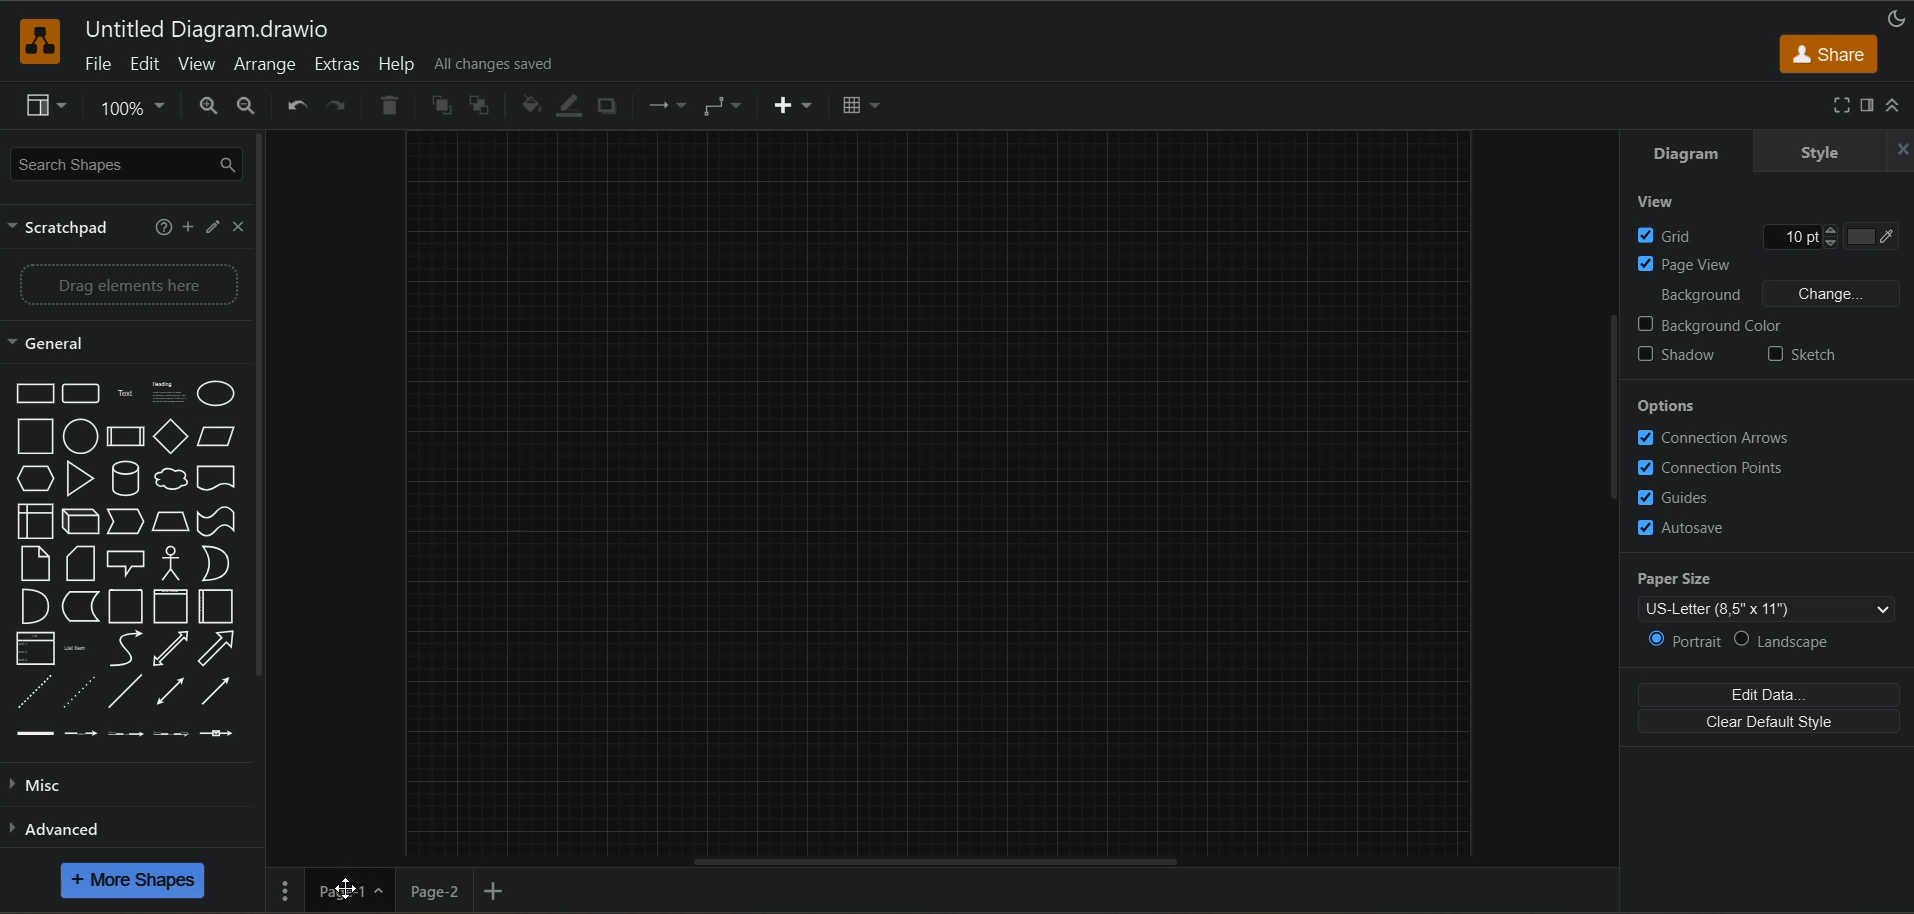 The width and height of the screenshot is (1914, 914). I want to click on view, so click(1657, 204).